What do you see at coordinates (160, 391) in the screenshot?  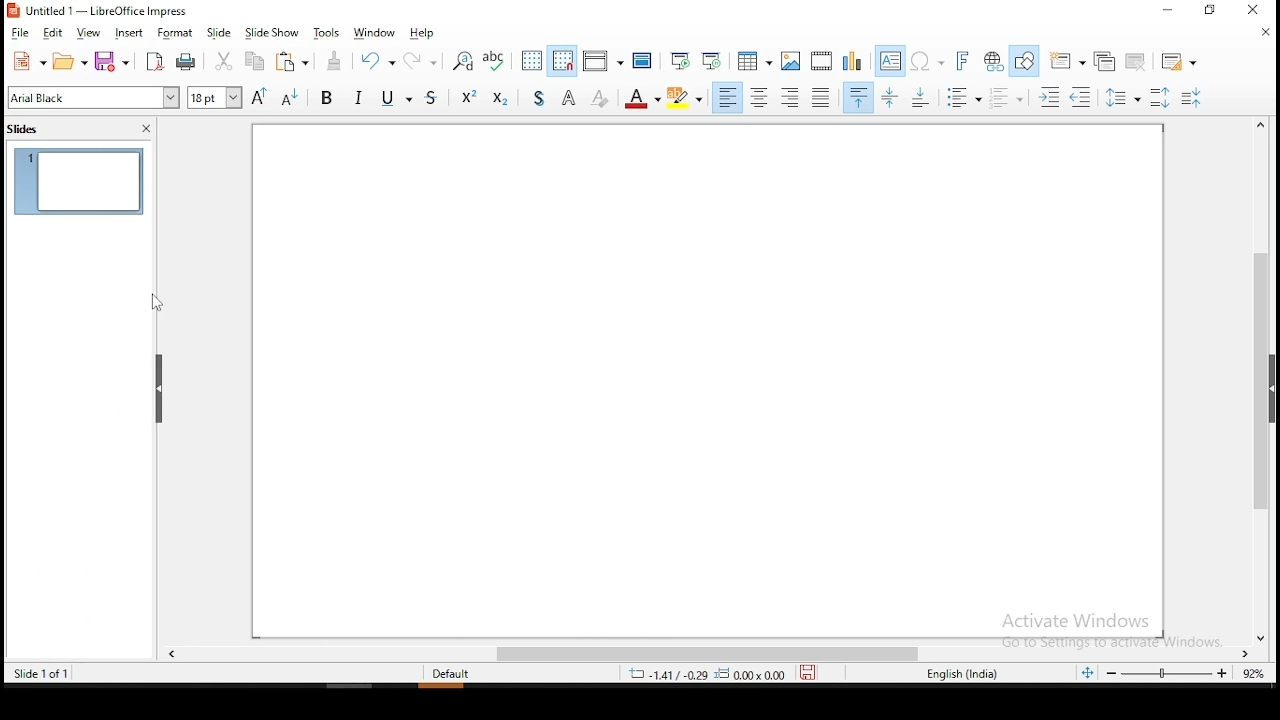 I see `drag handle` at bounding box center [160, 391].